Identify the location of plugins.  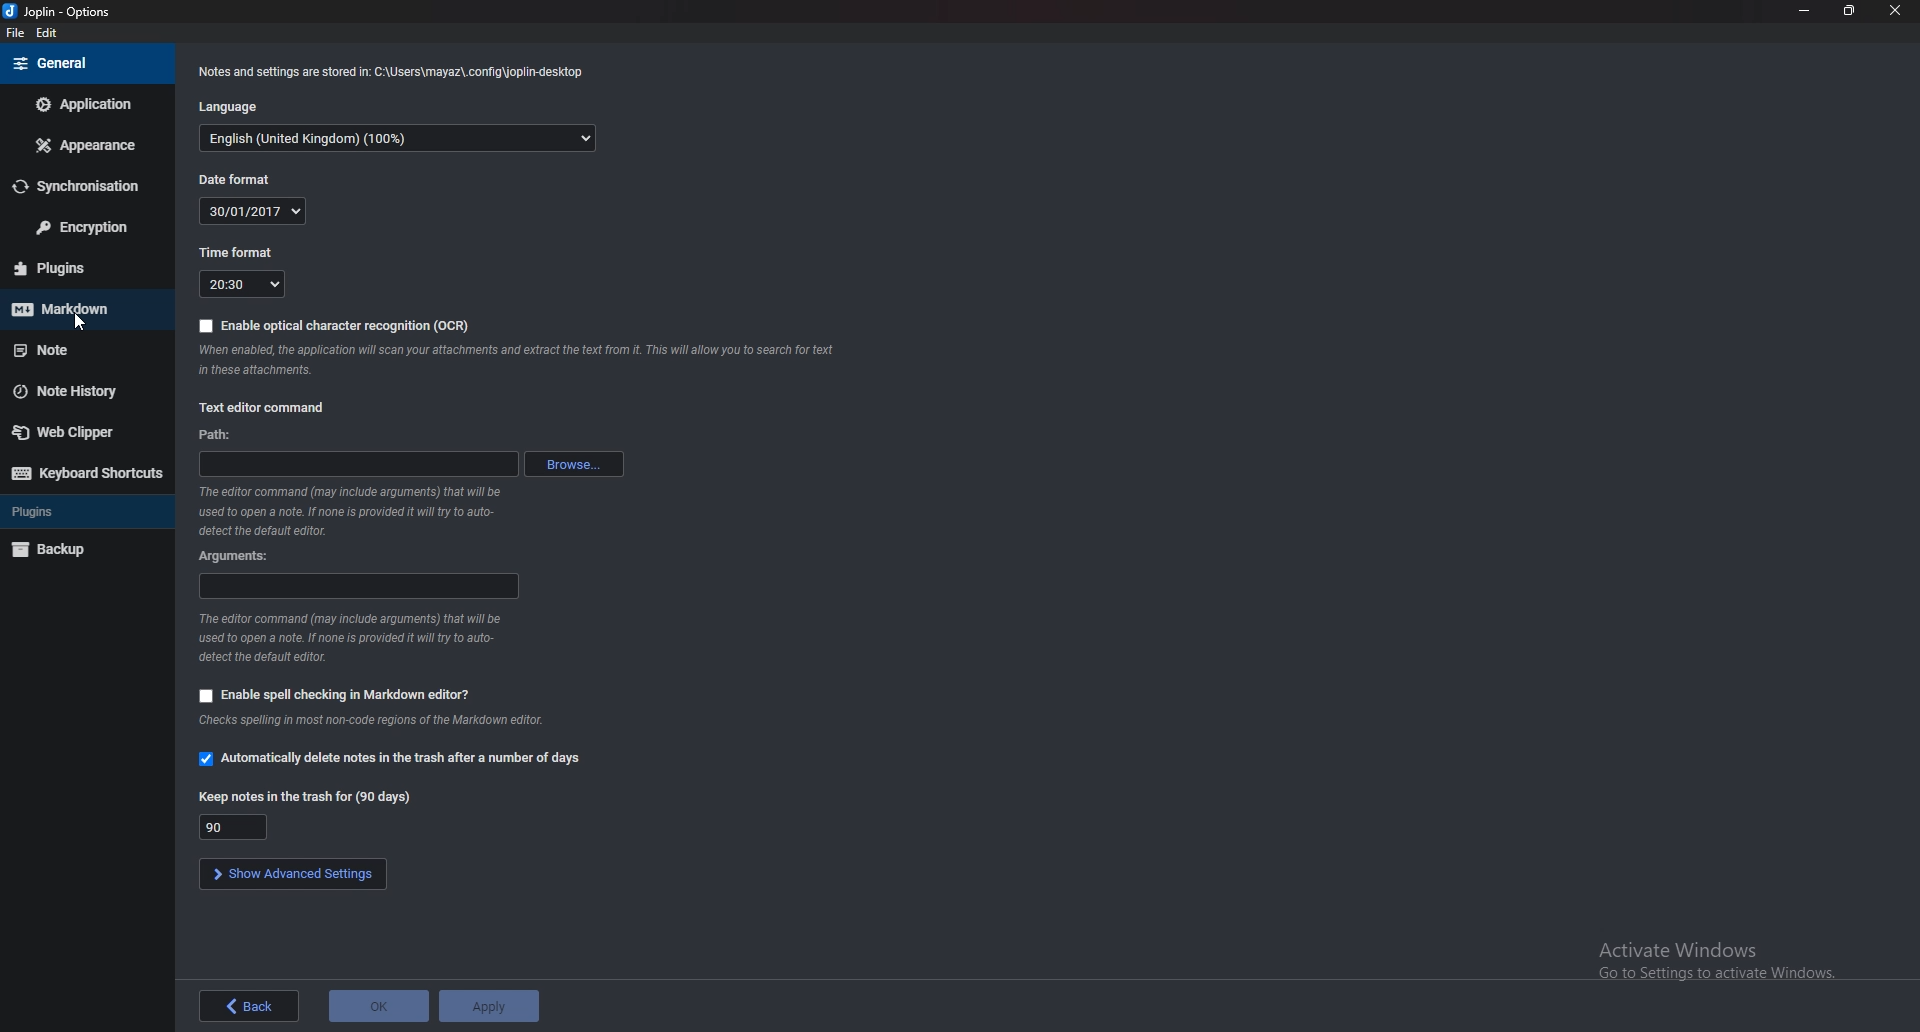
(83, 267).